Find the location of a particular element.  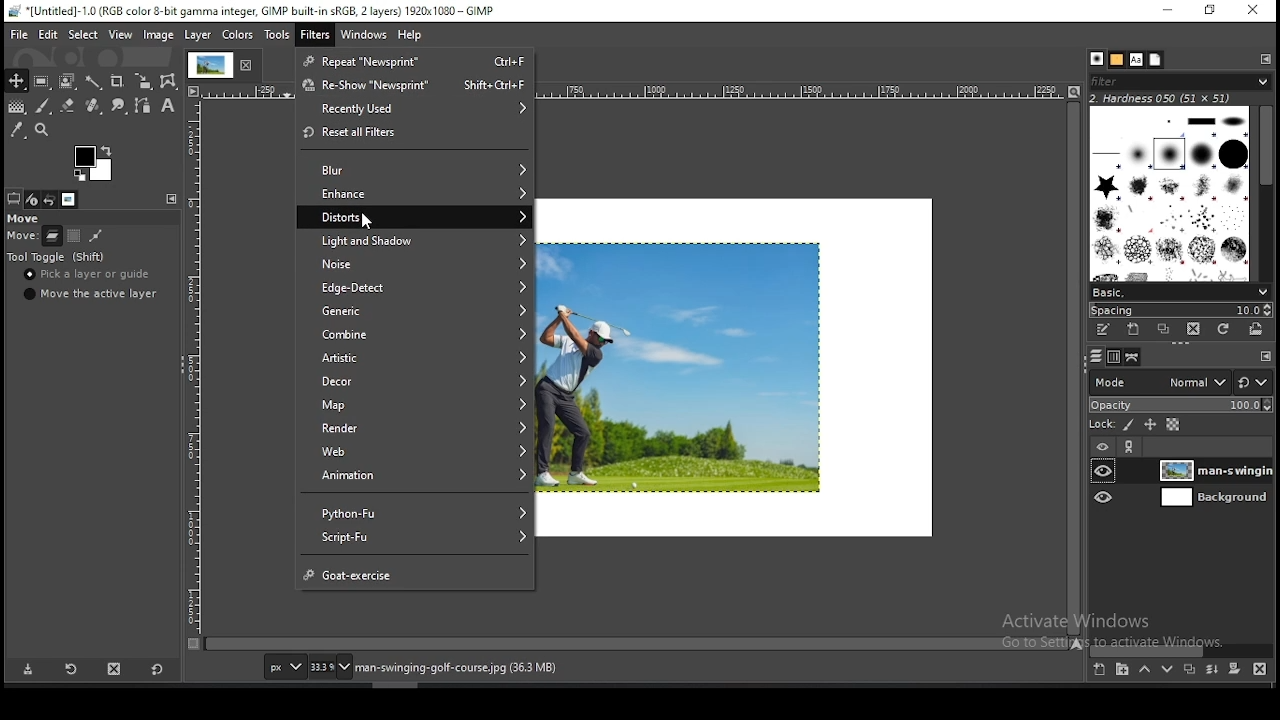

cage transform tool is located at coordinates (170, 82).